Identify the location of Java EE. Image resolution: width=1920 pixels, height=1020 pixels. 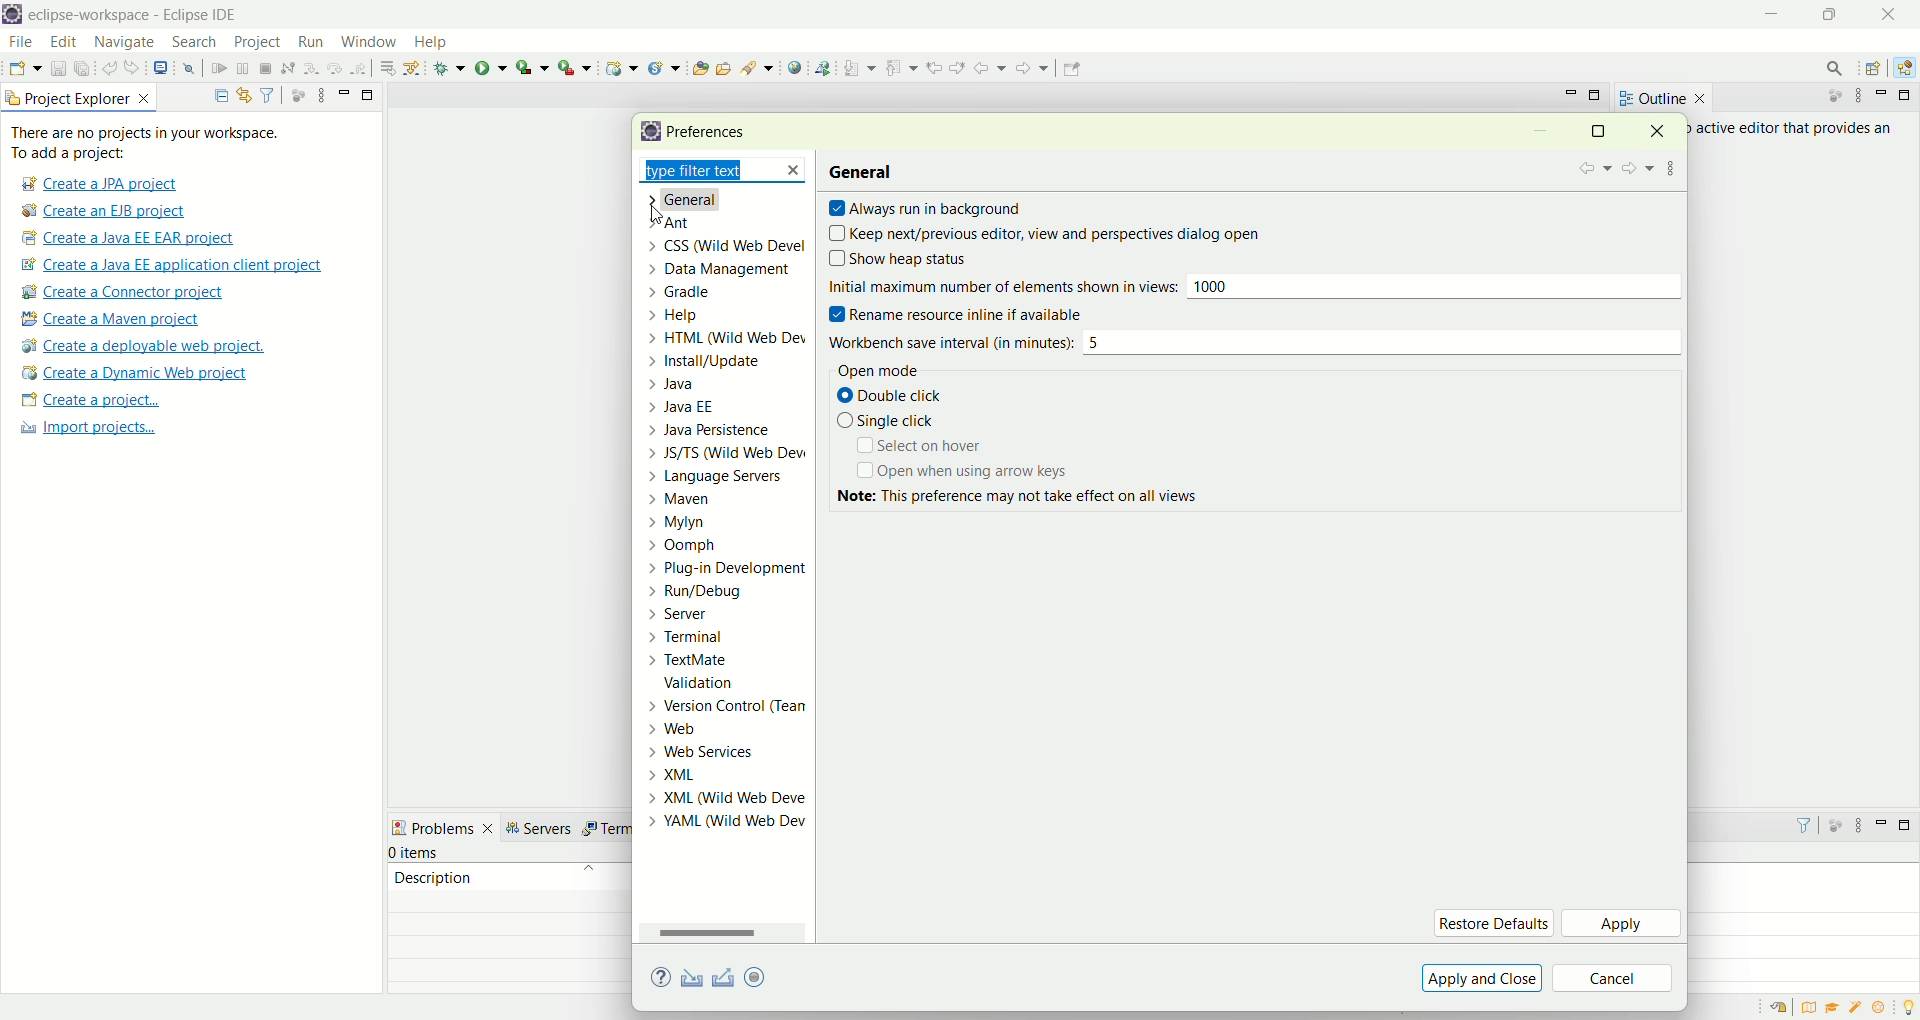
(1908, 68).